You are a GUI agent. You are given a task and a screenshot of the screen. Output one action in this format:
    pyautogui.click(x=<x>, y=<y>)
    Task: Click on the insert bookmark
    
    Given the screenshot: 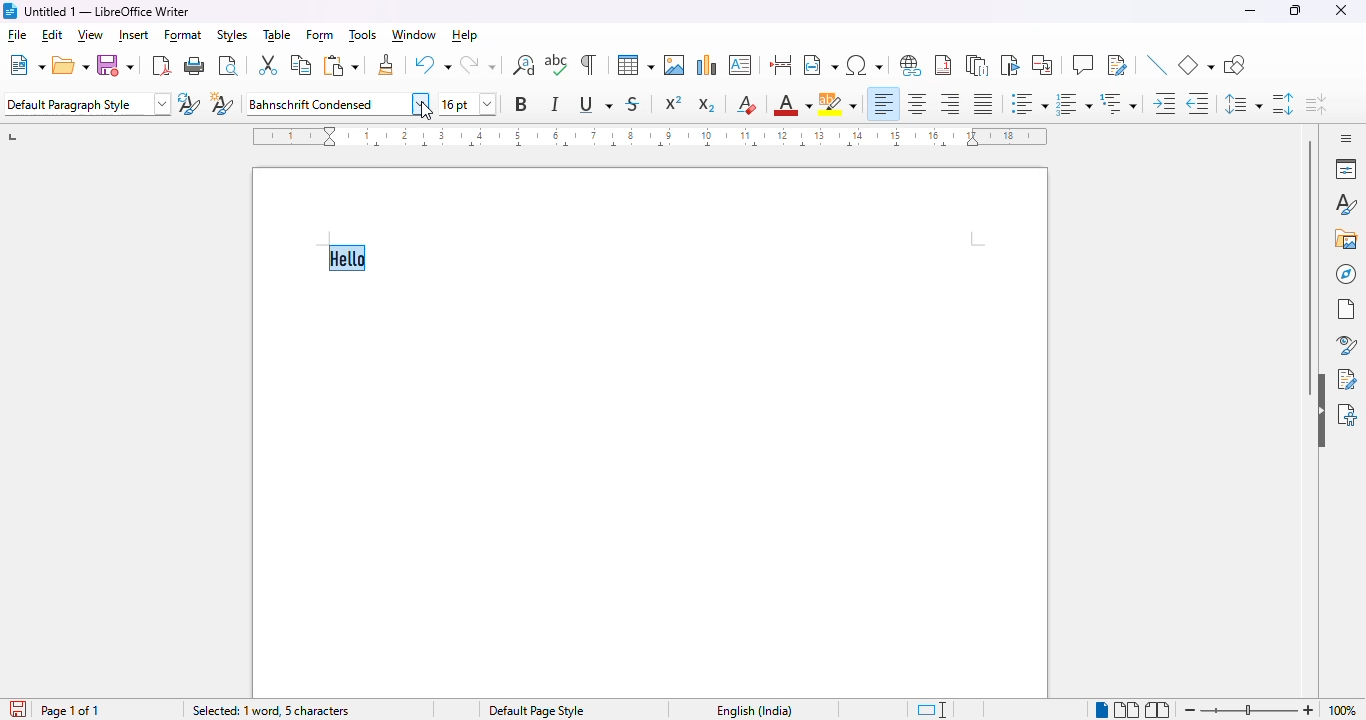 What is the action you would take?
    pyautogui.click(x=1009, y=65)
    